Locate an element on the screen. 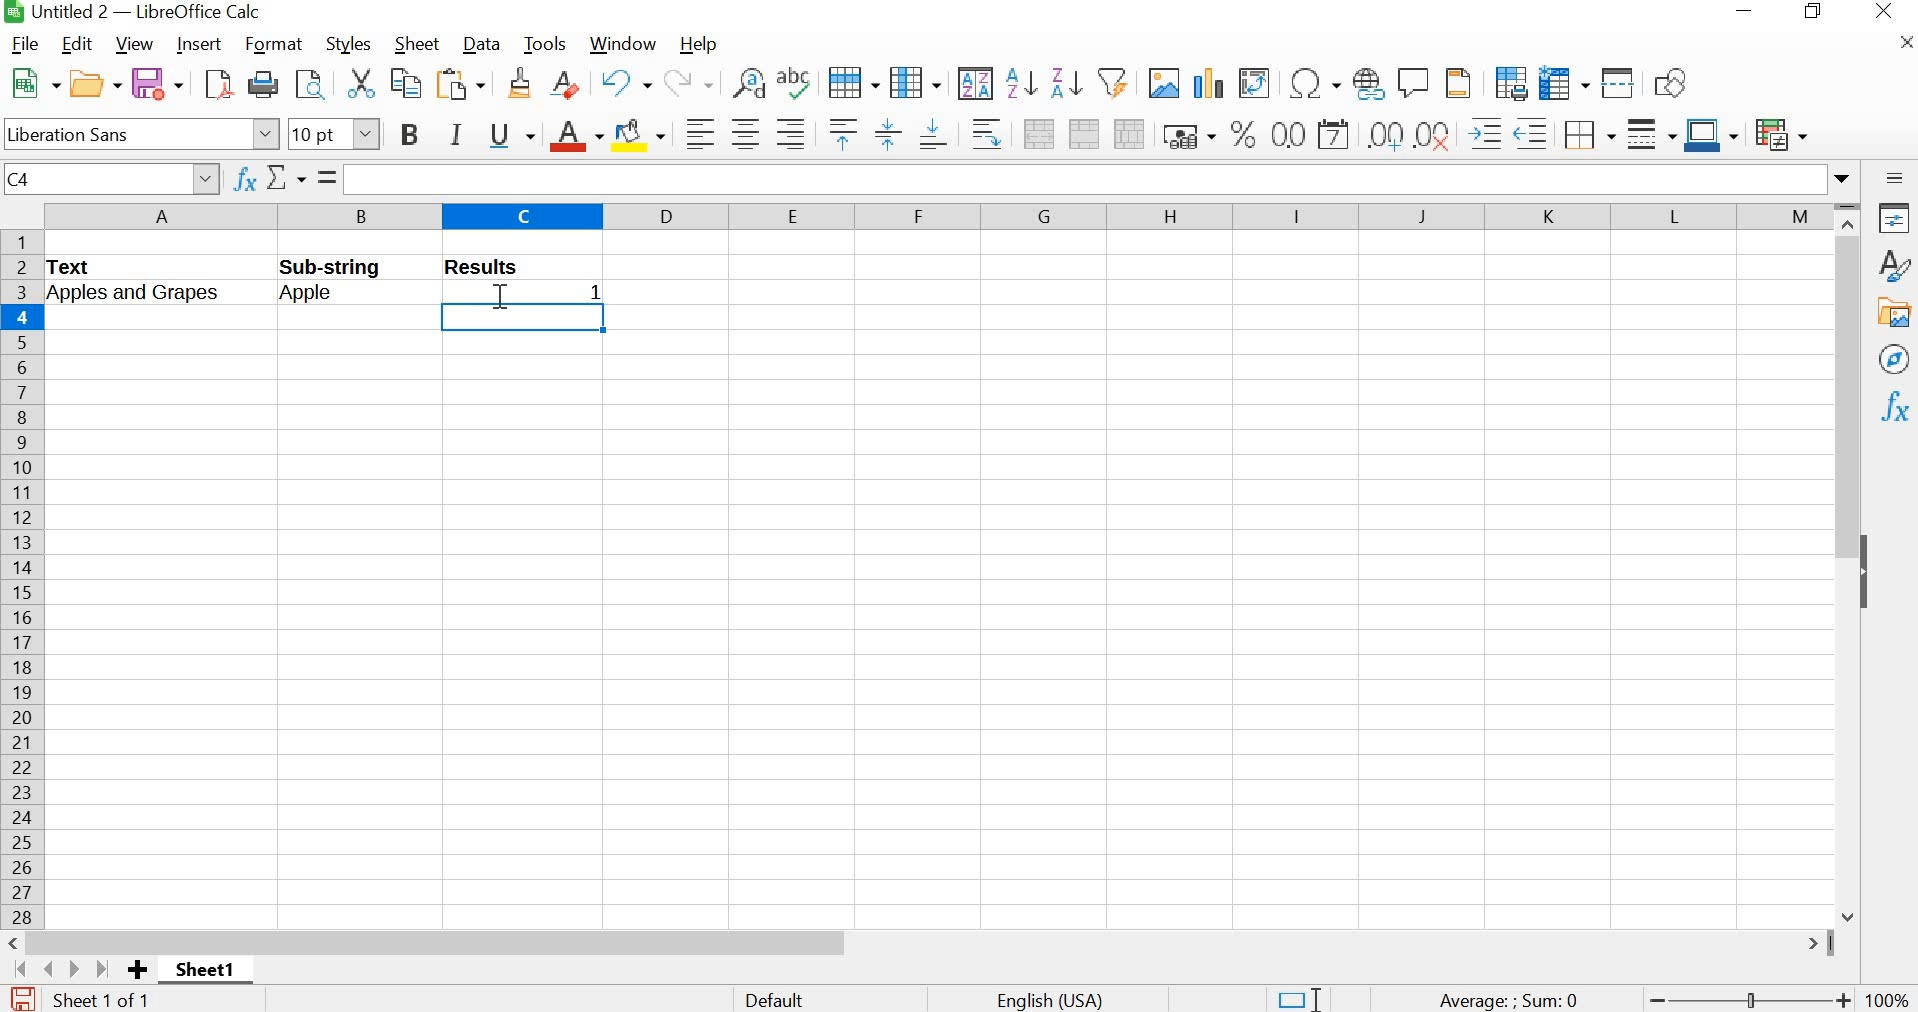  gallery is located at coordinates (1893, 313).